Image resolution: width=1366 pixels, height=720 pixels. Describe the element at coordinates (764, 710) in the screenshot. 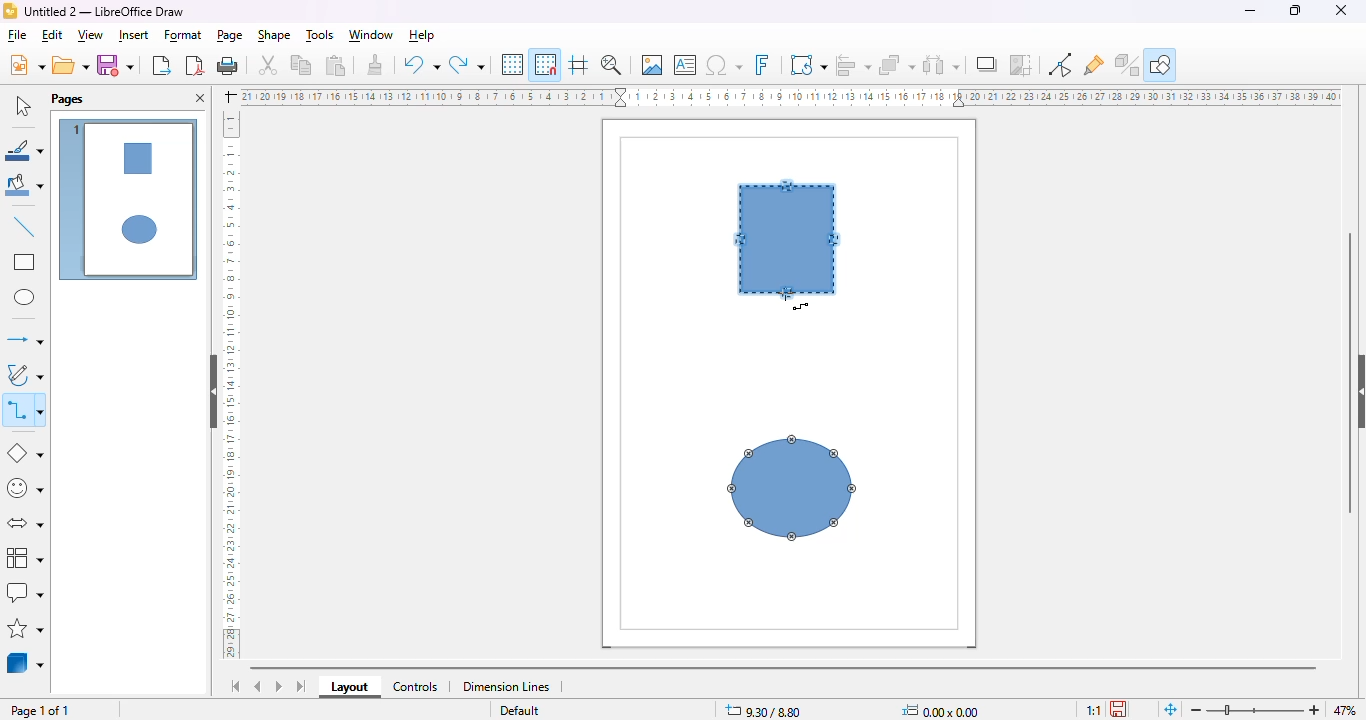

I see `9.30/8.80` at that location.